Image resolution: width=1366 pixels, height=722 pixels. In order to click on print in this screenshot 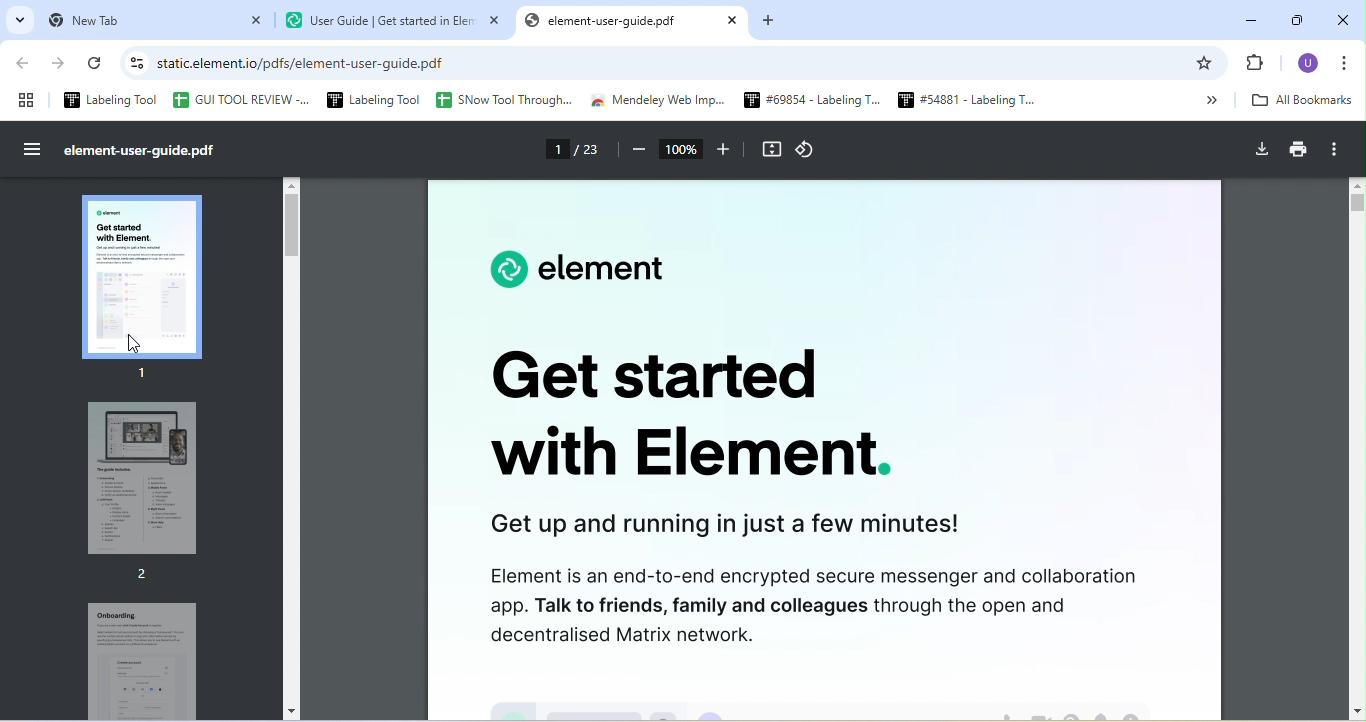, I will do `click(1298, 152)`.